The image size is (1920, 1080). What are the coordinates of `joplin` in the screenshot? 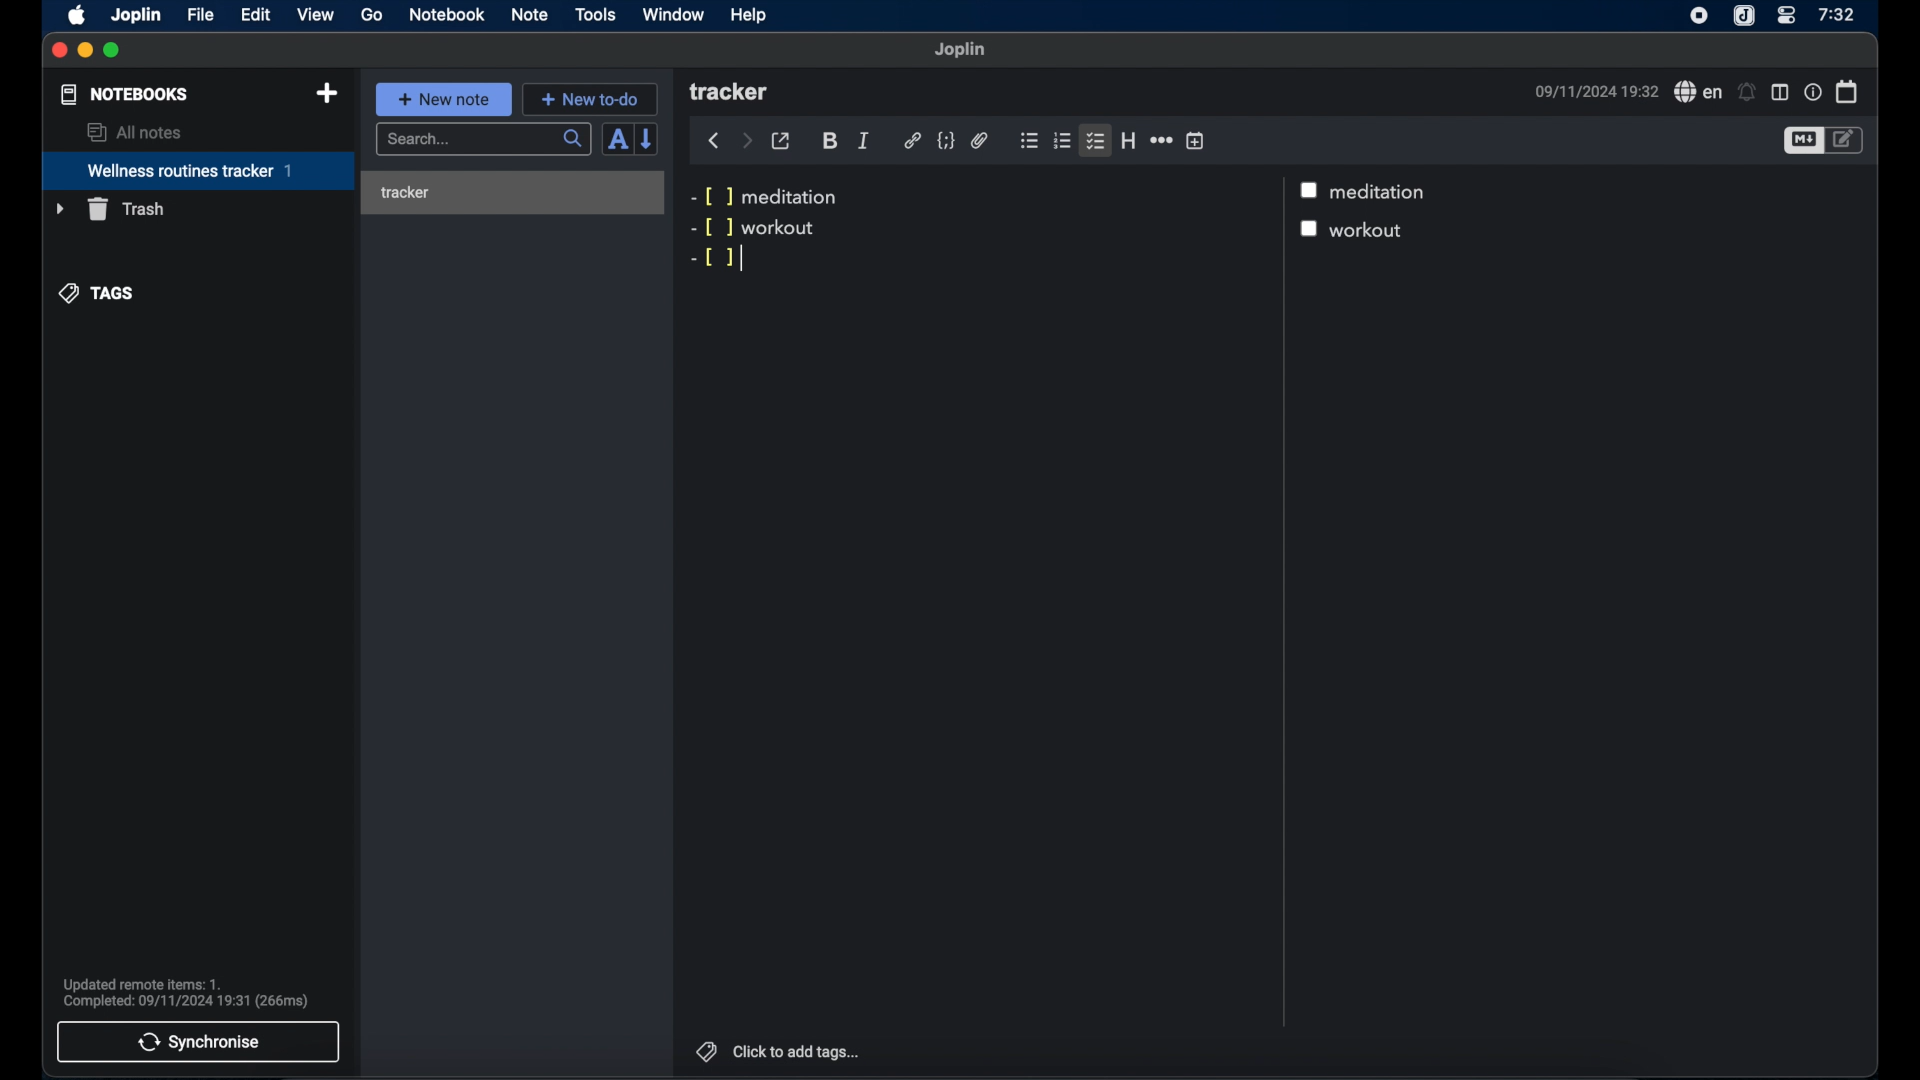 It's located at (137, 16).